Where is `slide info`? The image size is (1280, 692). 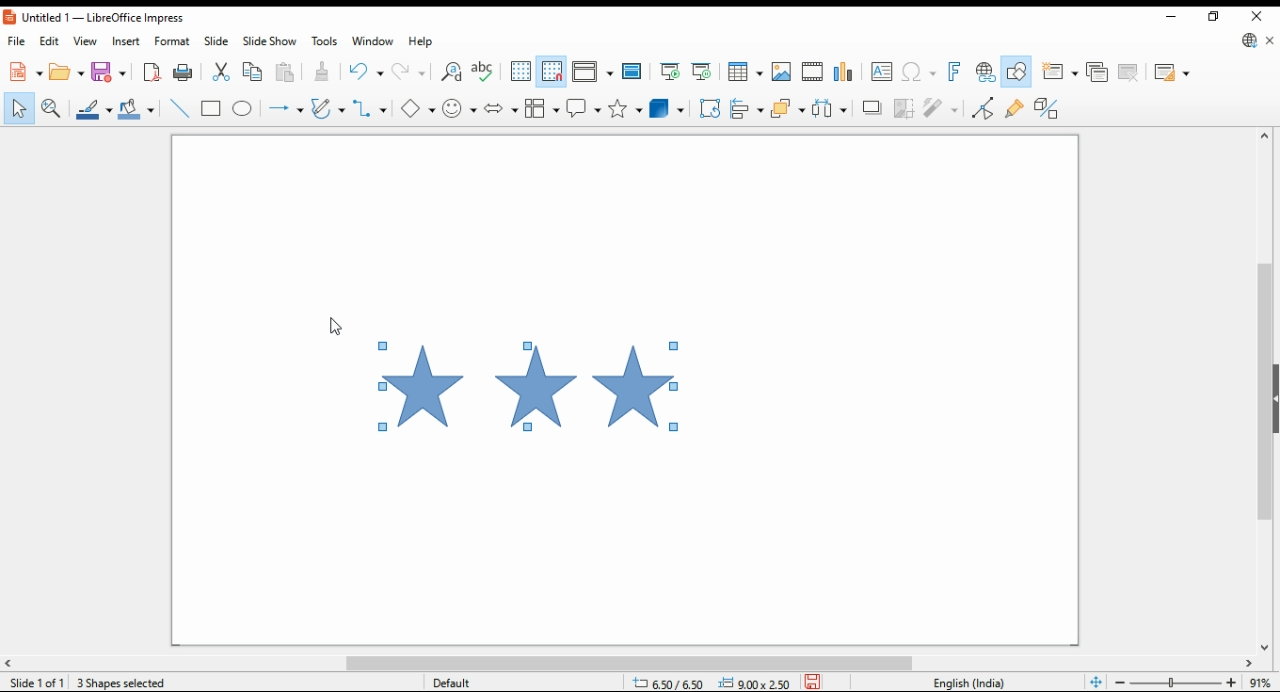 slide info is located at coordinates (40, 680).